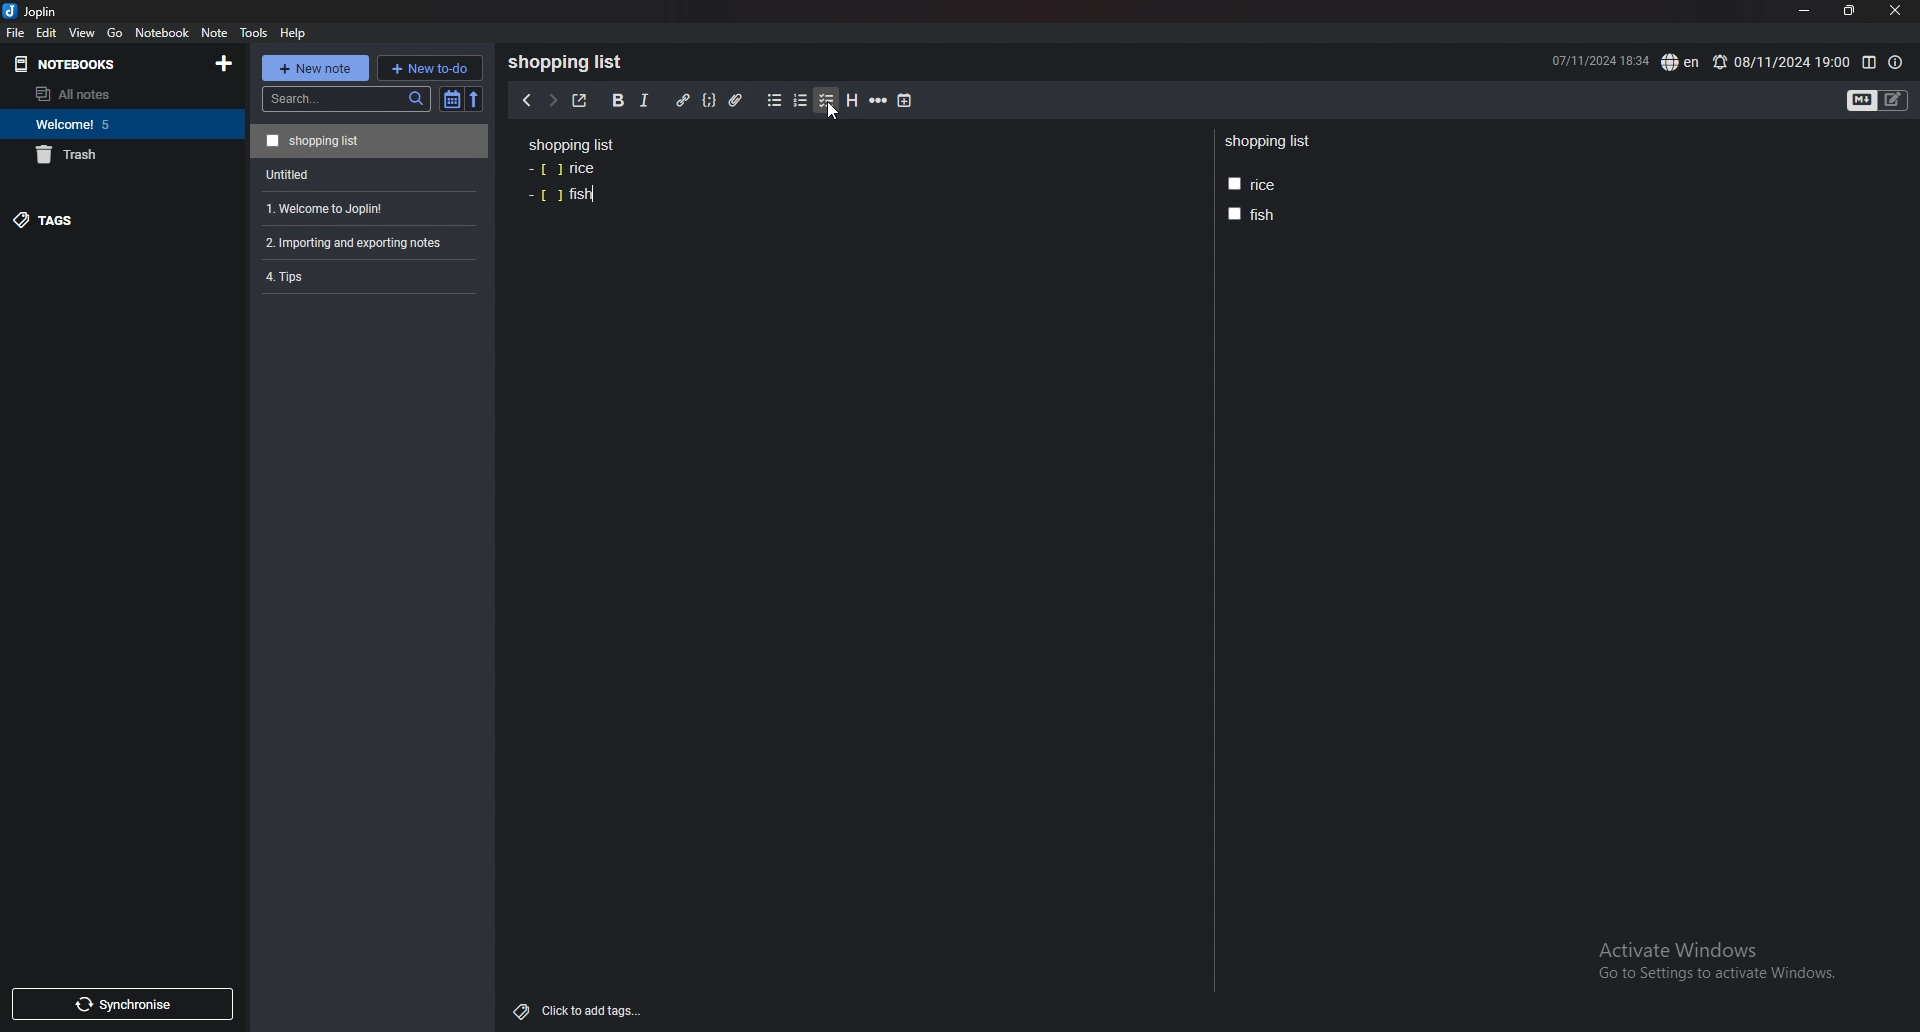 This screenshot has height=1032, width=1920. What do you see at coordinates (878, 101) in the screenshot?
I see `horizontal rule` at bounding box center [878, 101].